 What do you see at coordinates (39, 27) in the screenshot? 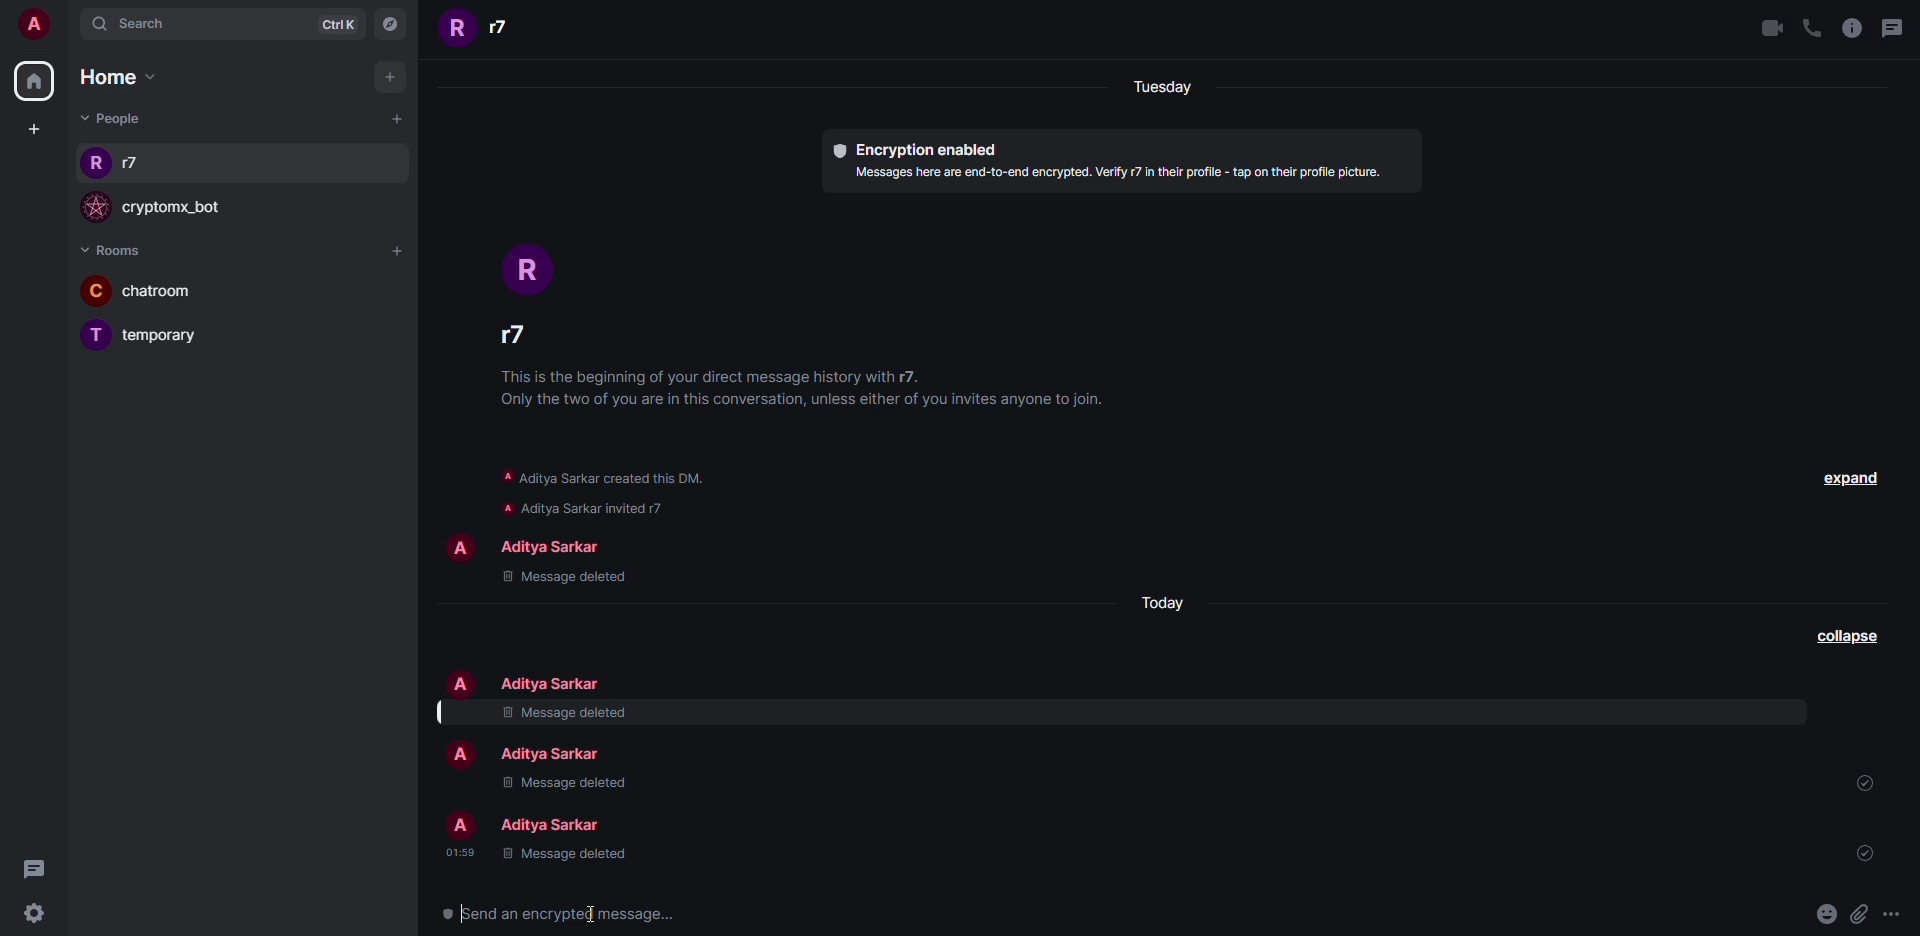
I see `account` at bounding box center [39, 27].